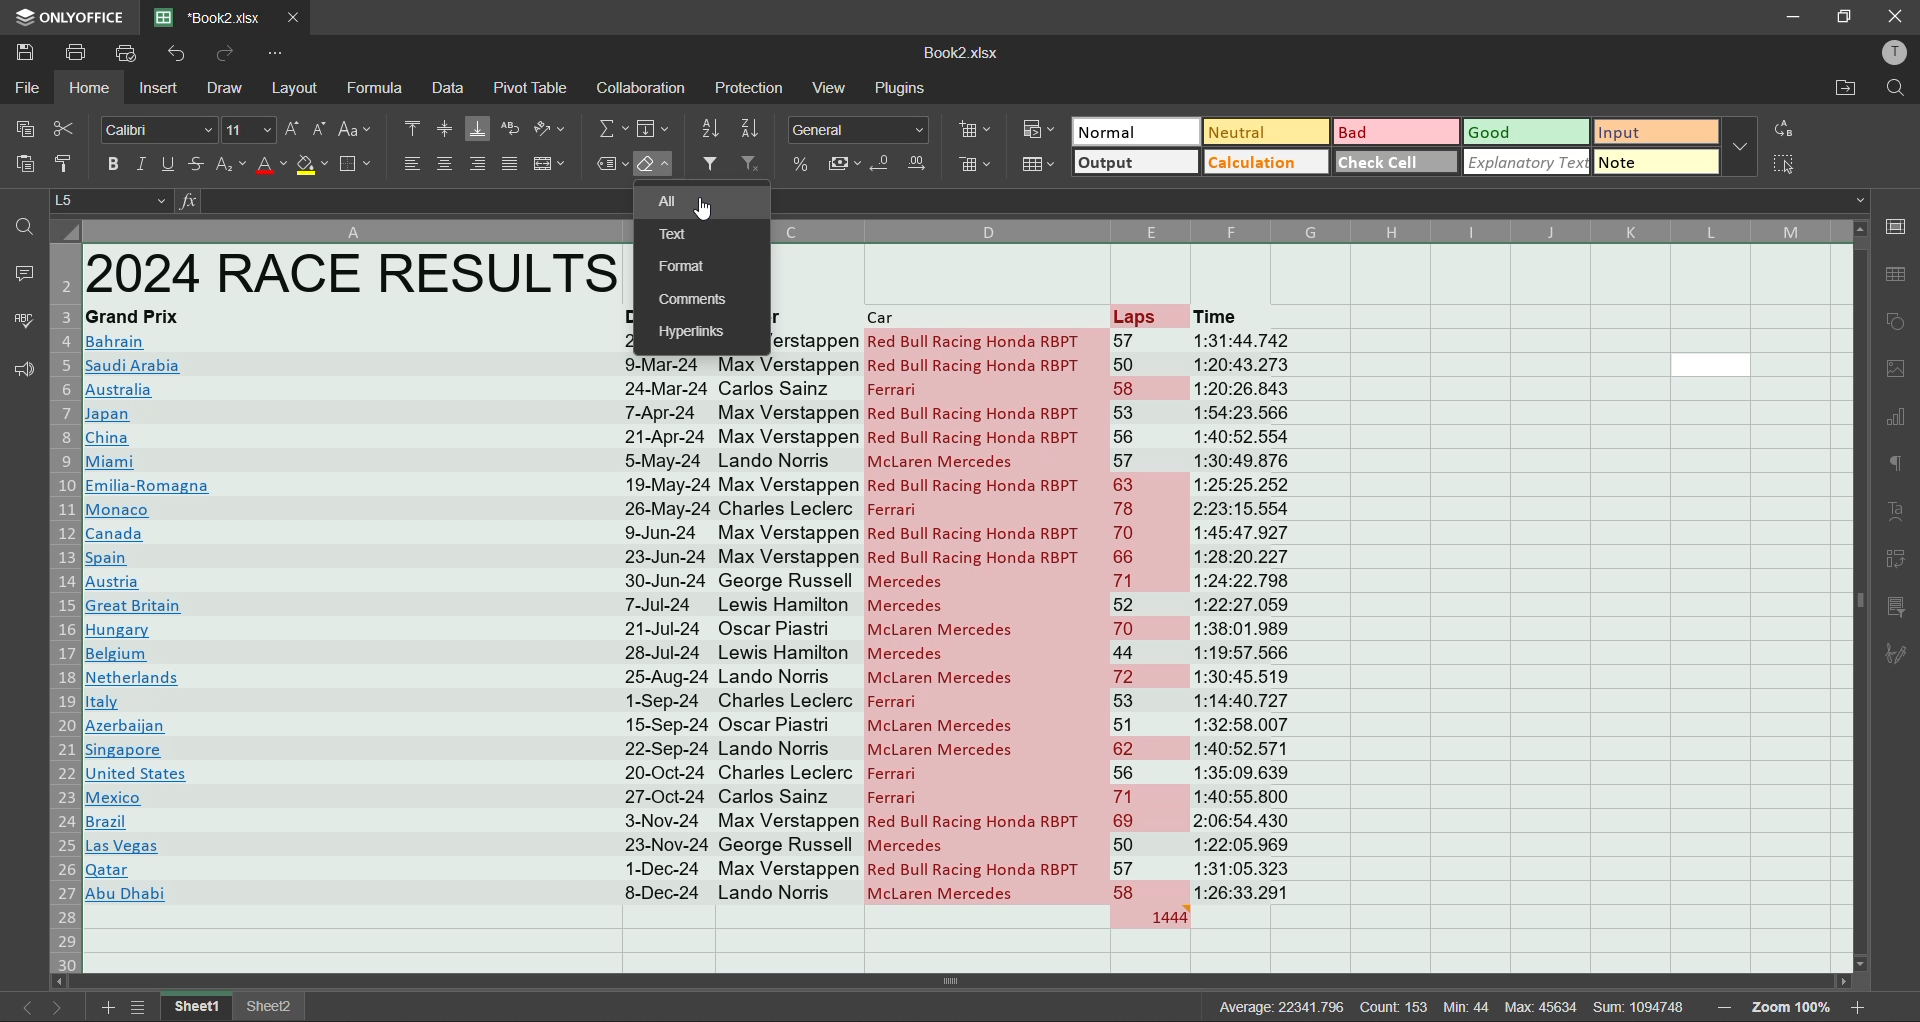  Describe the element at coordinates (681, 266) in the screenshot. I see `format` at that location.